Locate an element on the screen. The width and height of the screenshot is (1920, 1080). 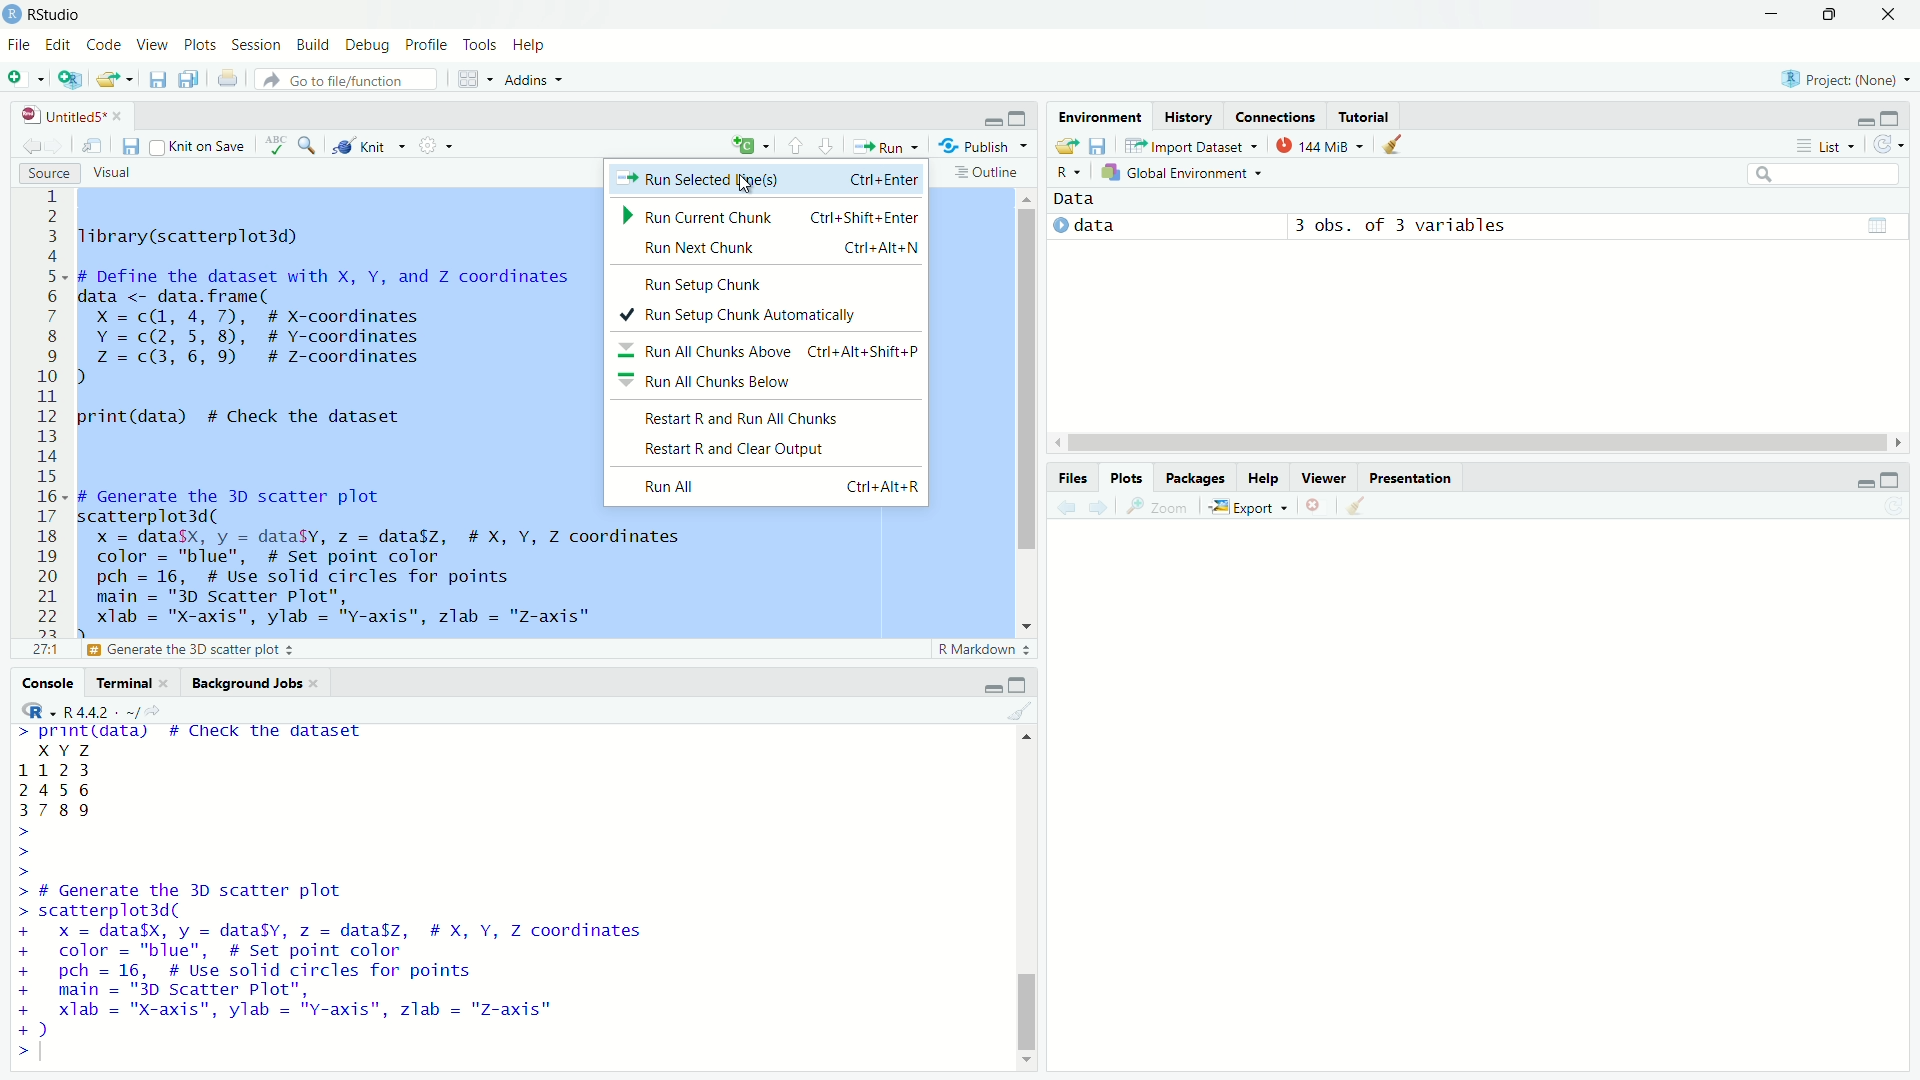
prompt  cursor is located at coordinates (16, 1055).